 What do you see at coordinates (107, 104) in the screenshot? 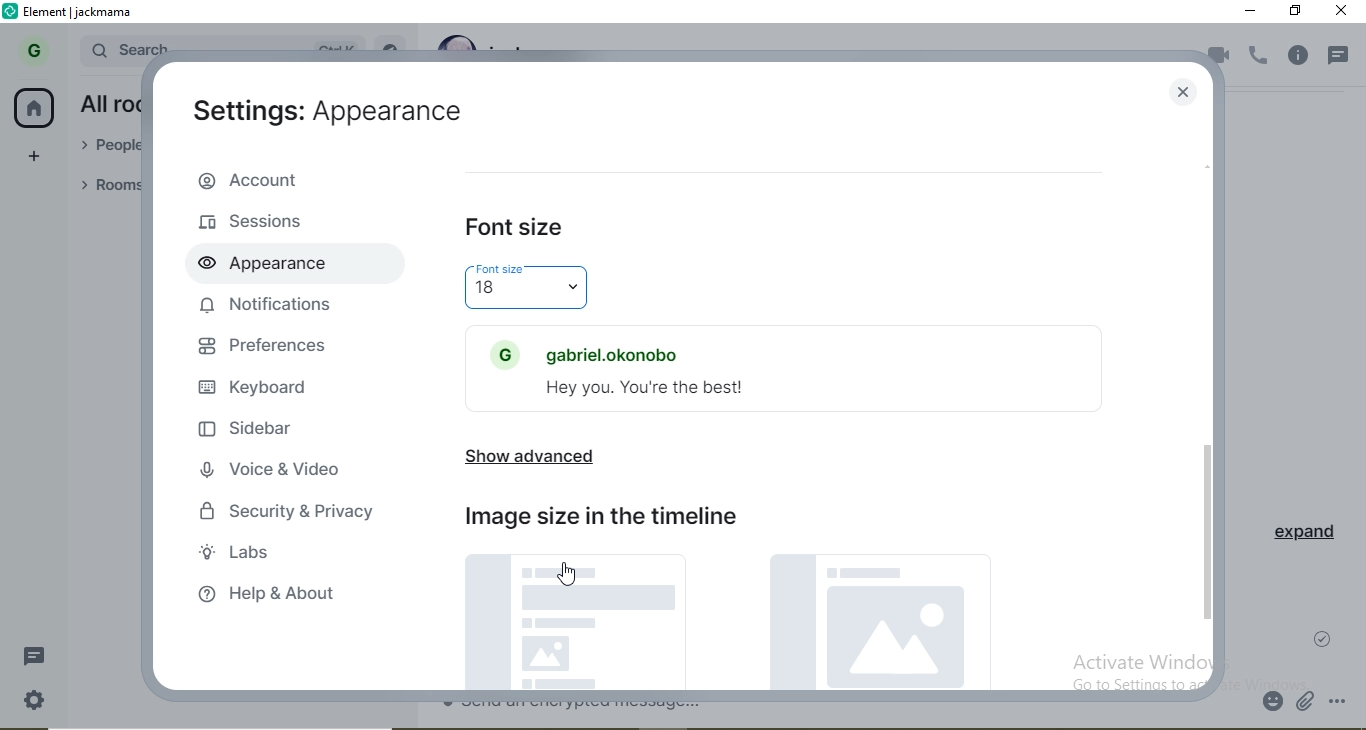
I see `all rooms` at bounding box center [107, 104].